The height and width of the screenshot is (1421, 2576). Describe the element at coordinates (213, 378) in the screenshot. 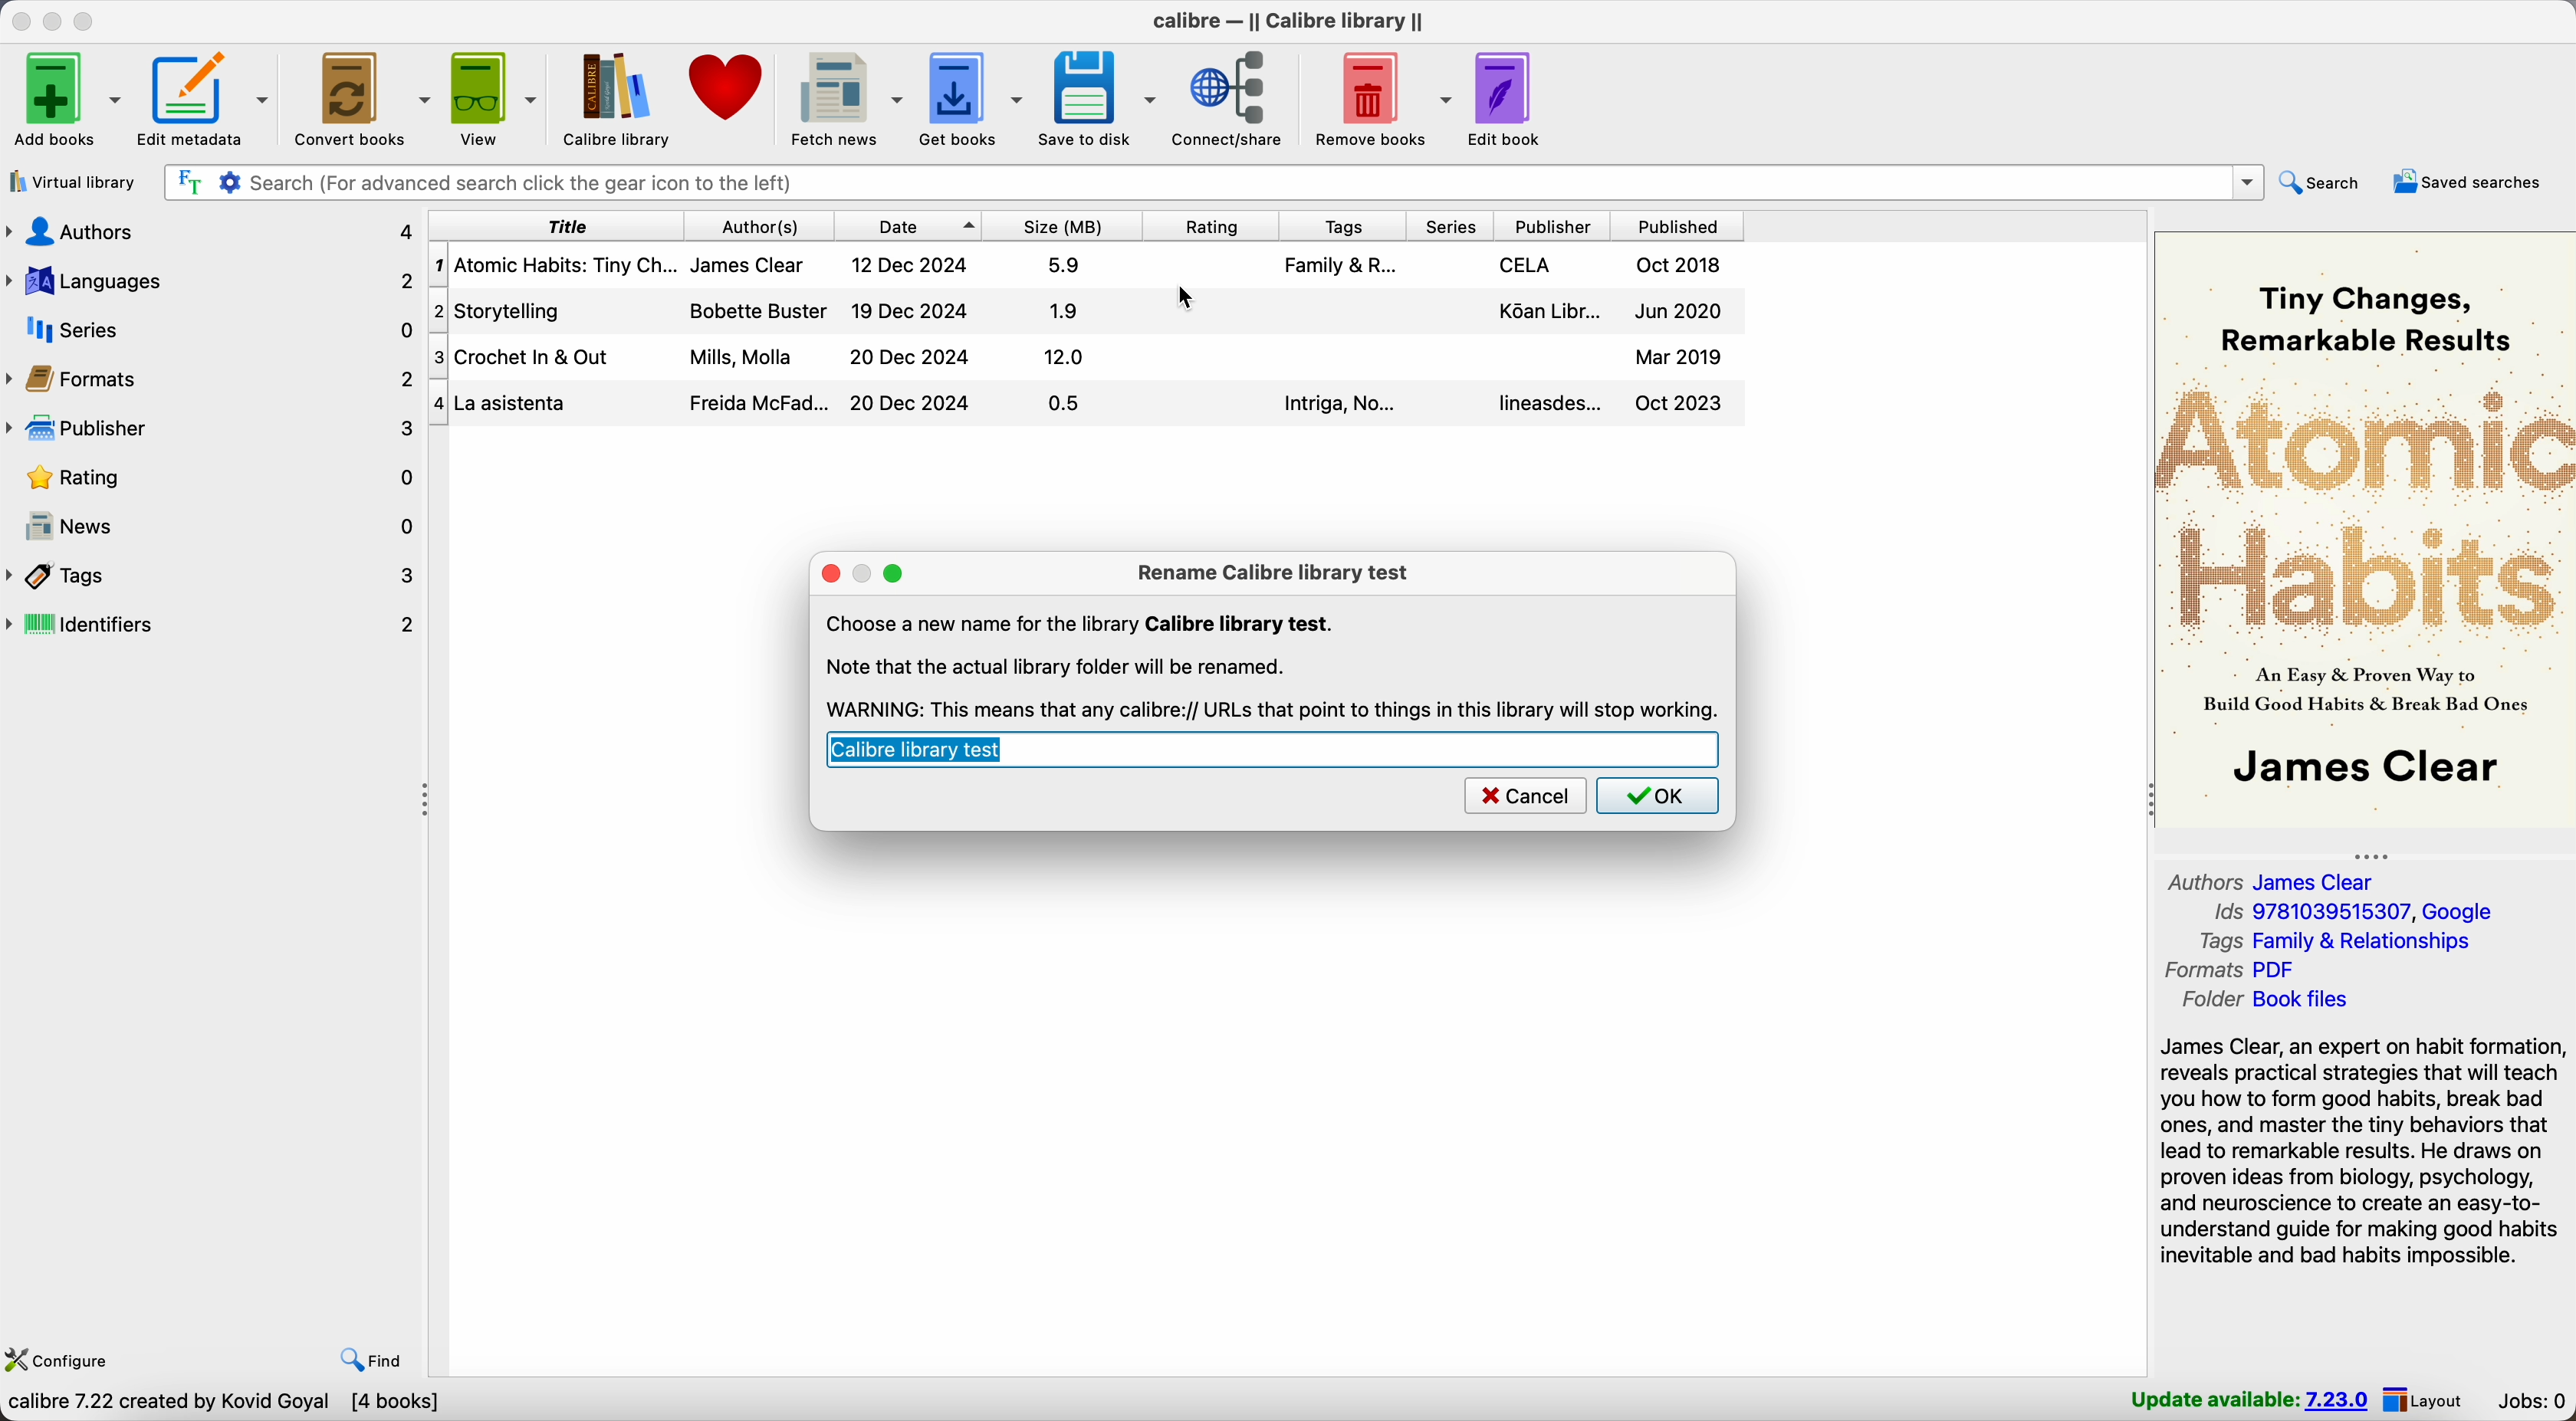

I see `formats` at that location.